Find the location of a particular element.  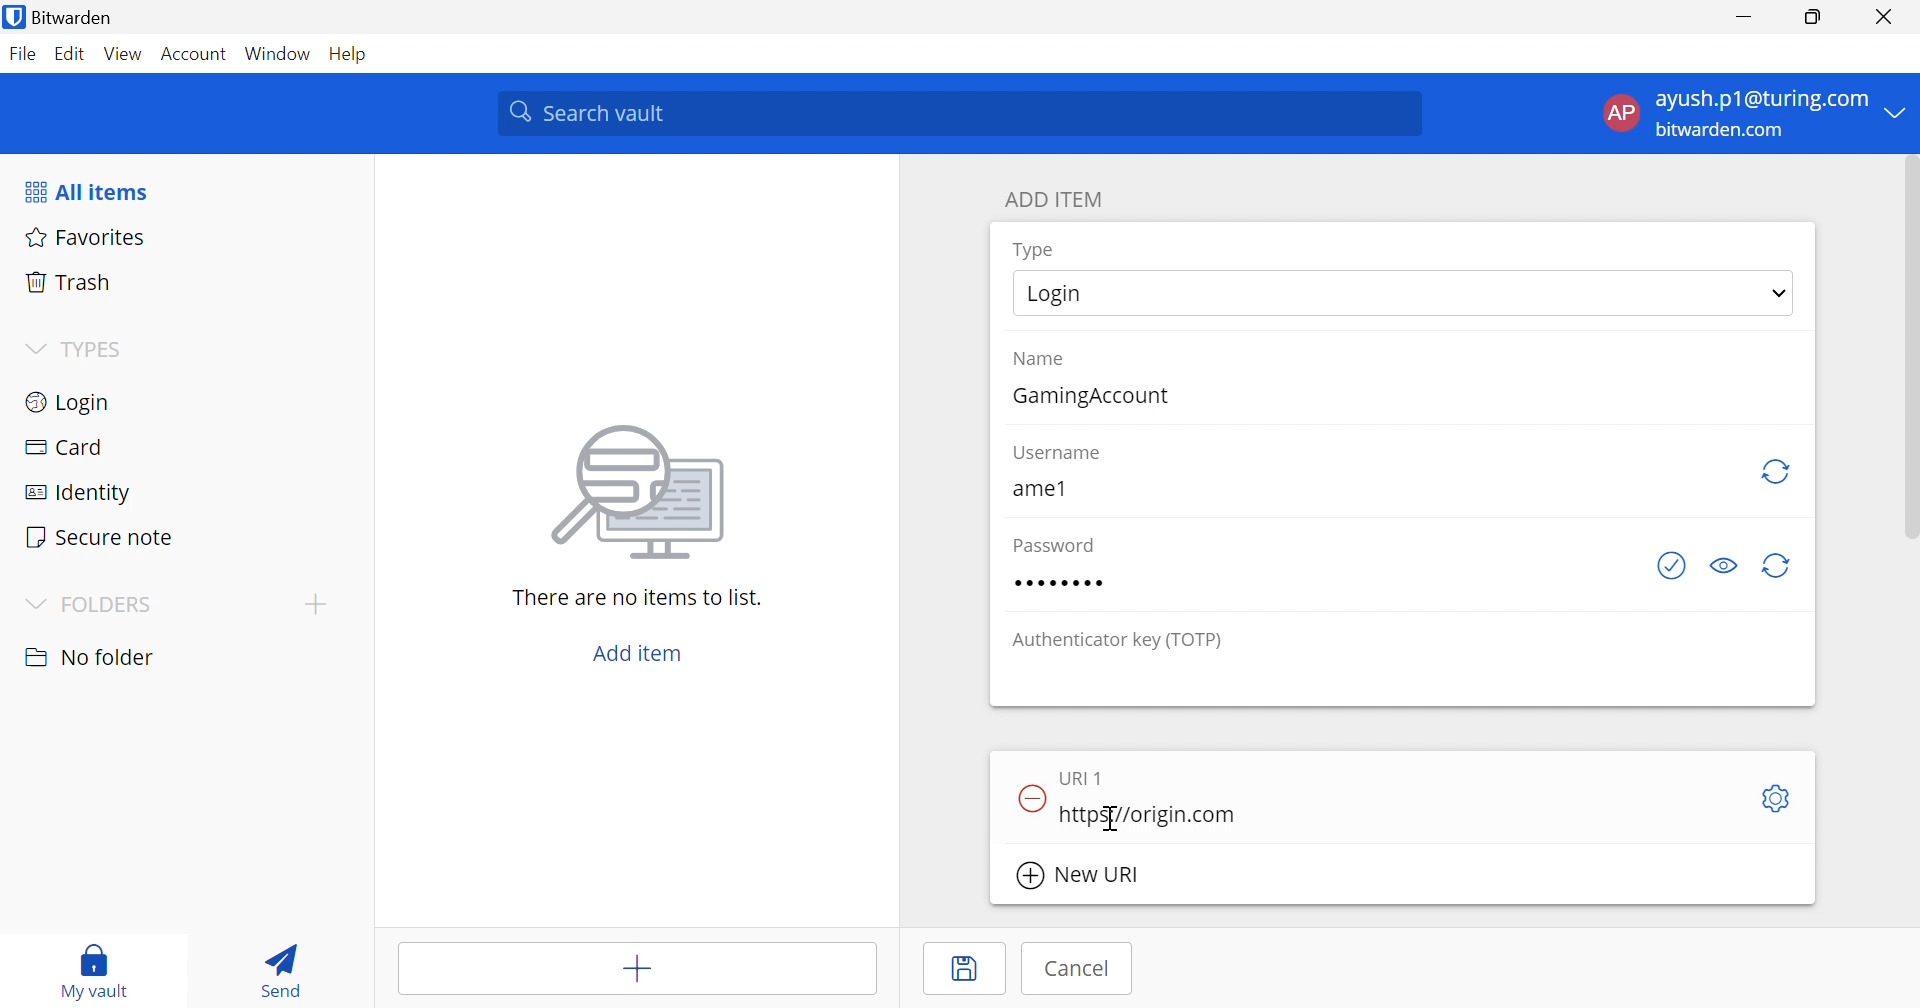

AP is located at coordinates (1622, 112).